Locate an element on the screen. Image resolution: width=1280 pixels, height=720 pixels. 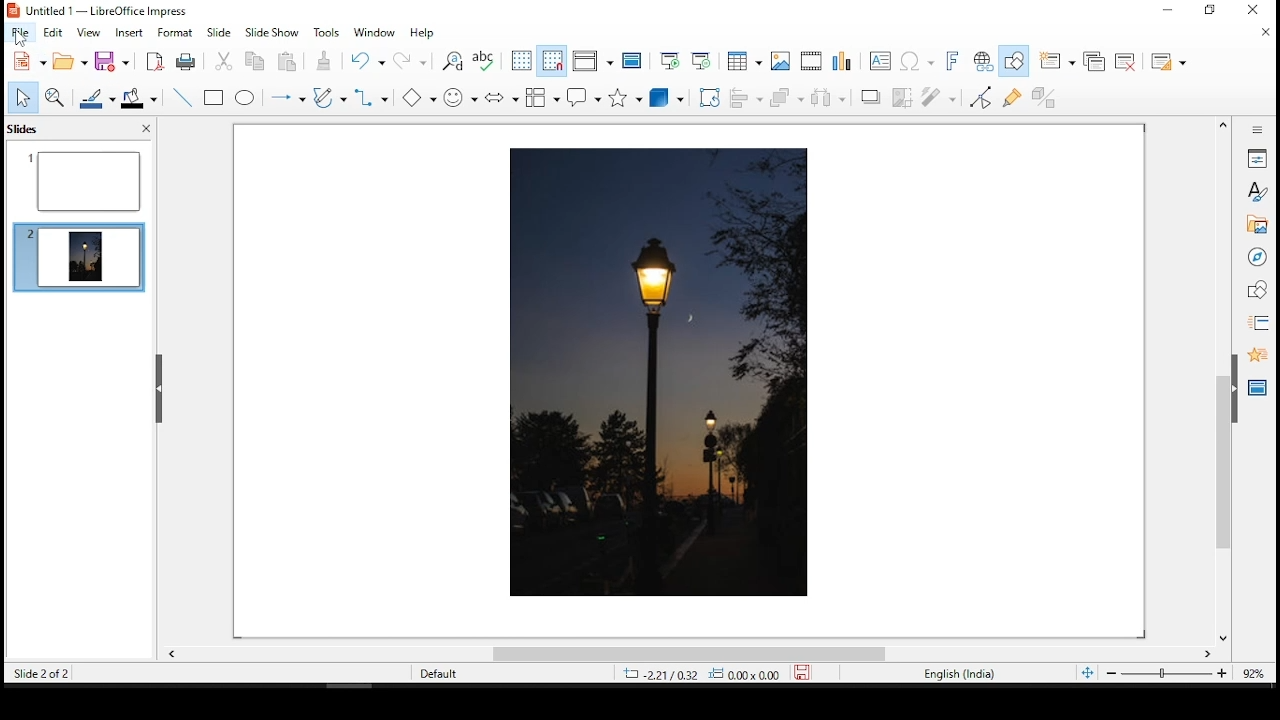
toggle point edit mode is located at coordinates (981, 100).